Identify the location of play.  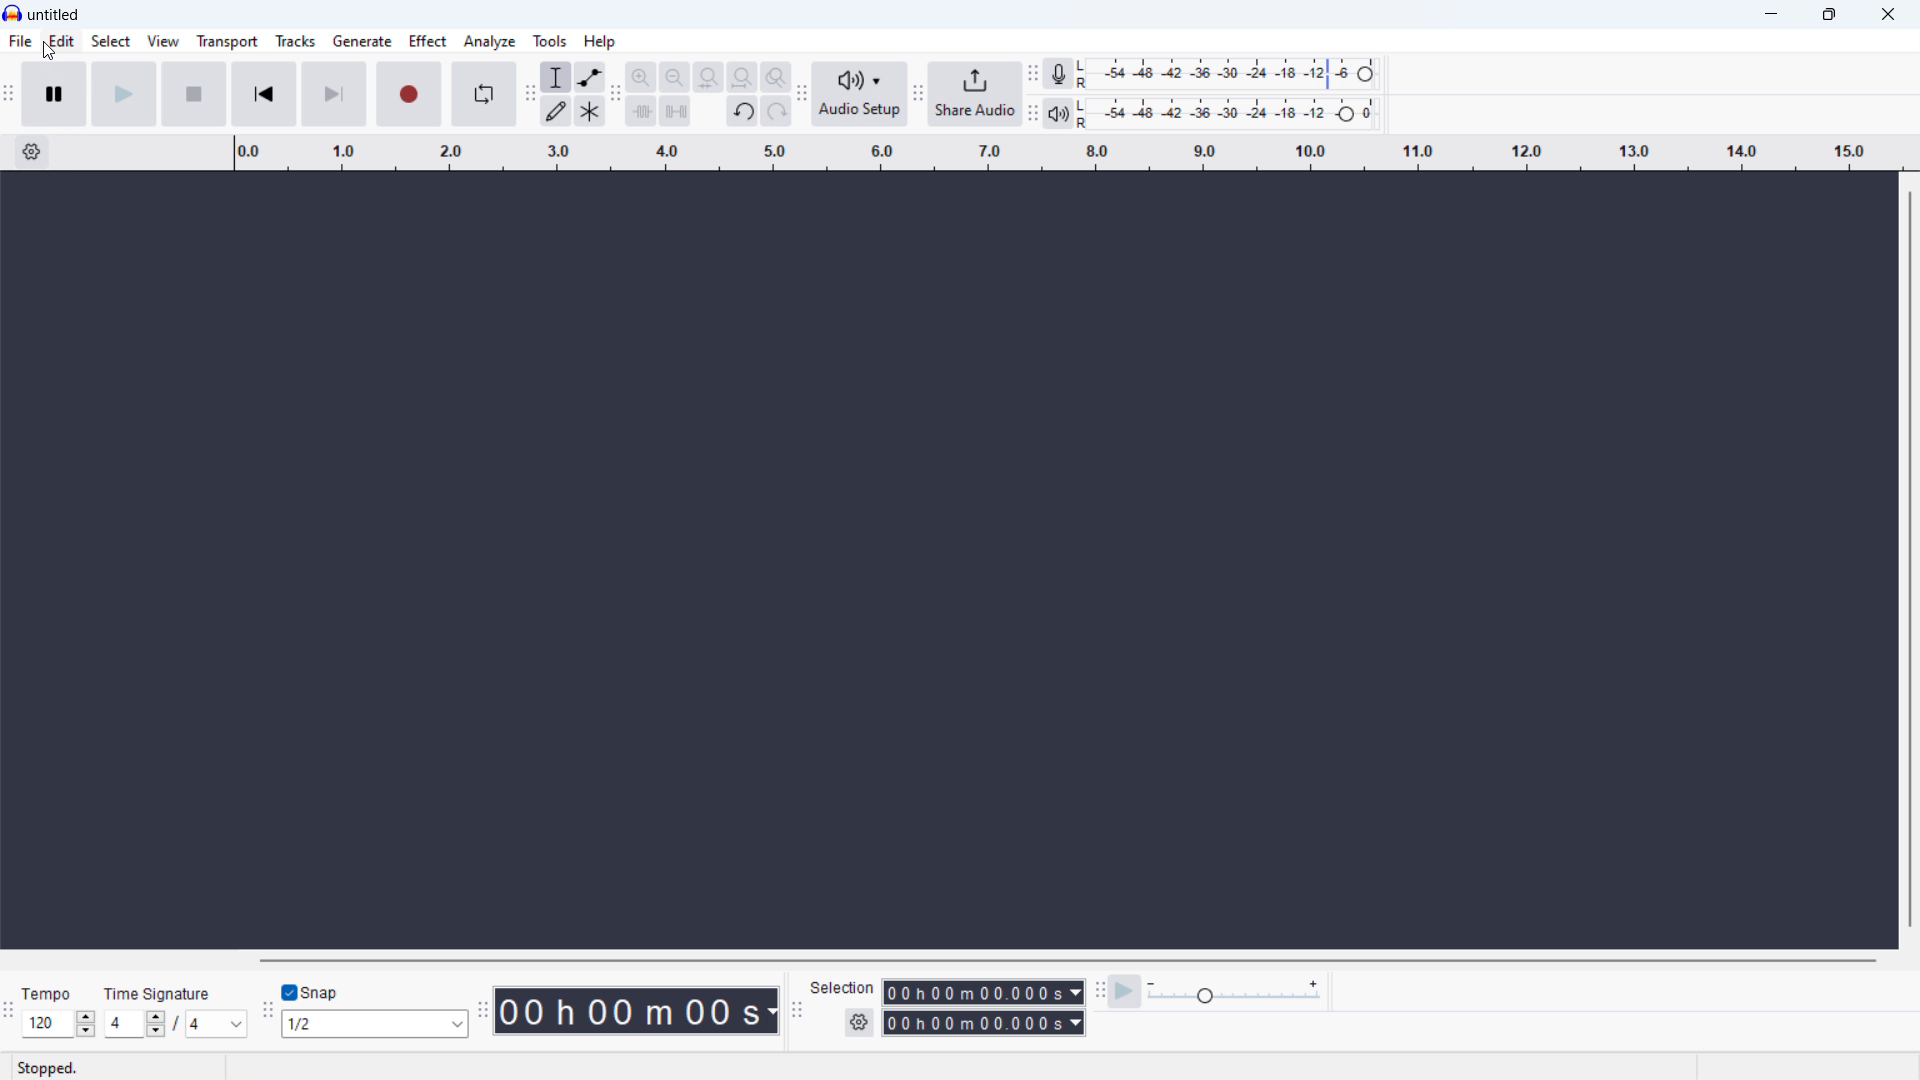
(124, 93).